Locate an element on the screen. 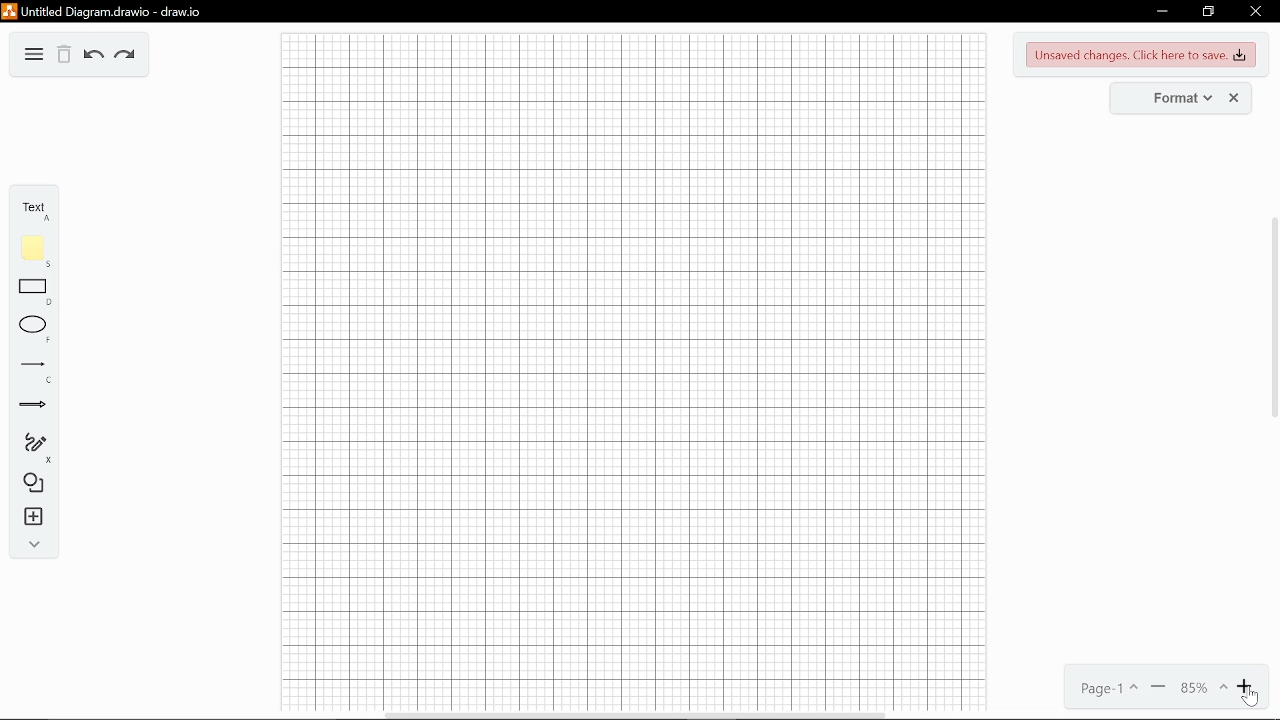  undo is located at coordinates (94, 56).